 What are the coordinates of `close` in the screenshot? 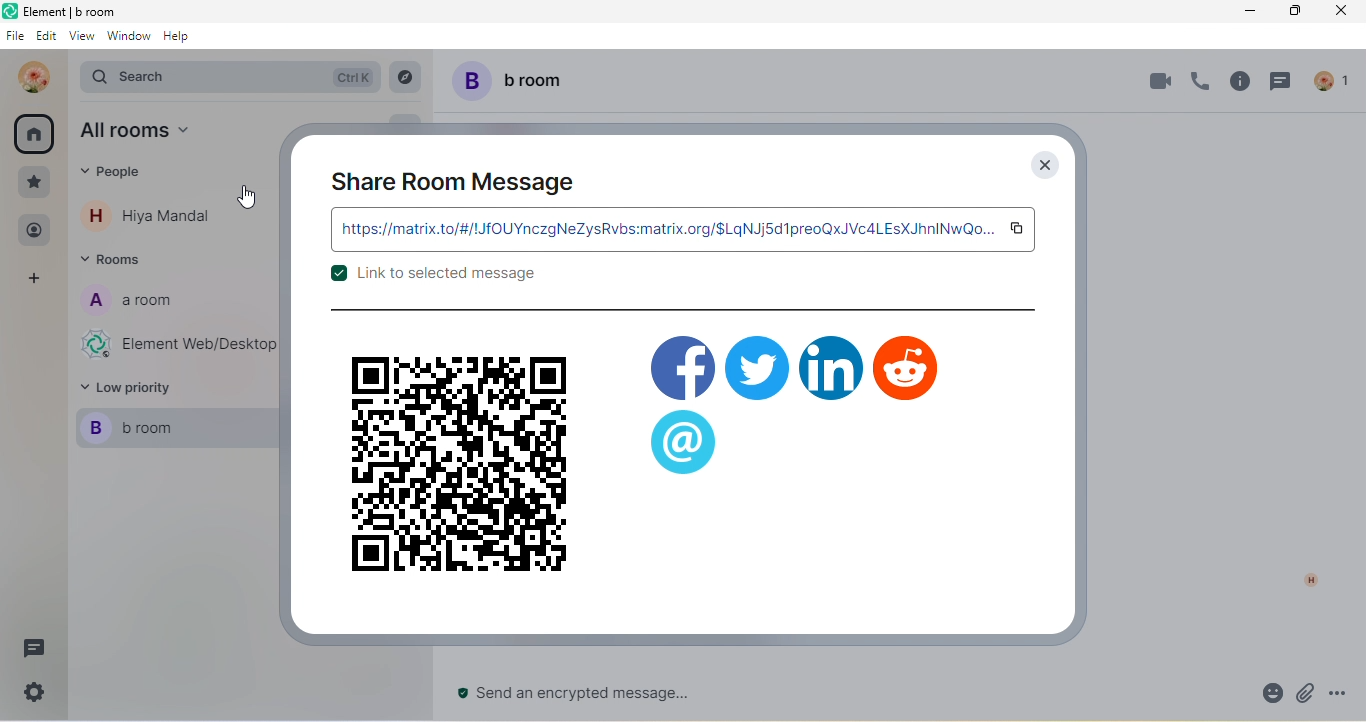 It's located at (1043, 165).